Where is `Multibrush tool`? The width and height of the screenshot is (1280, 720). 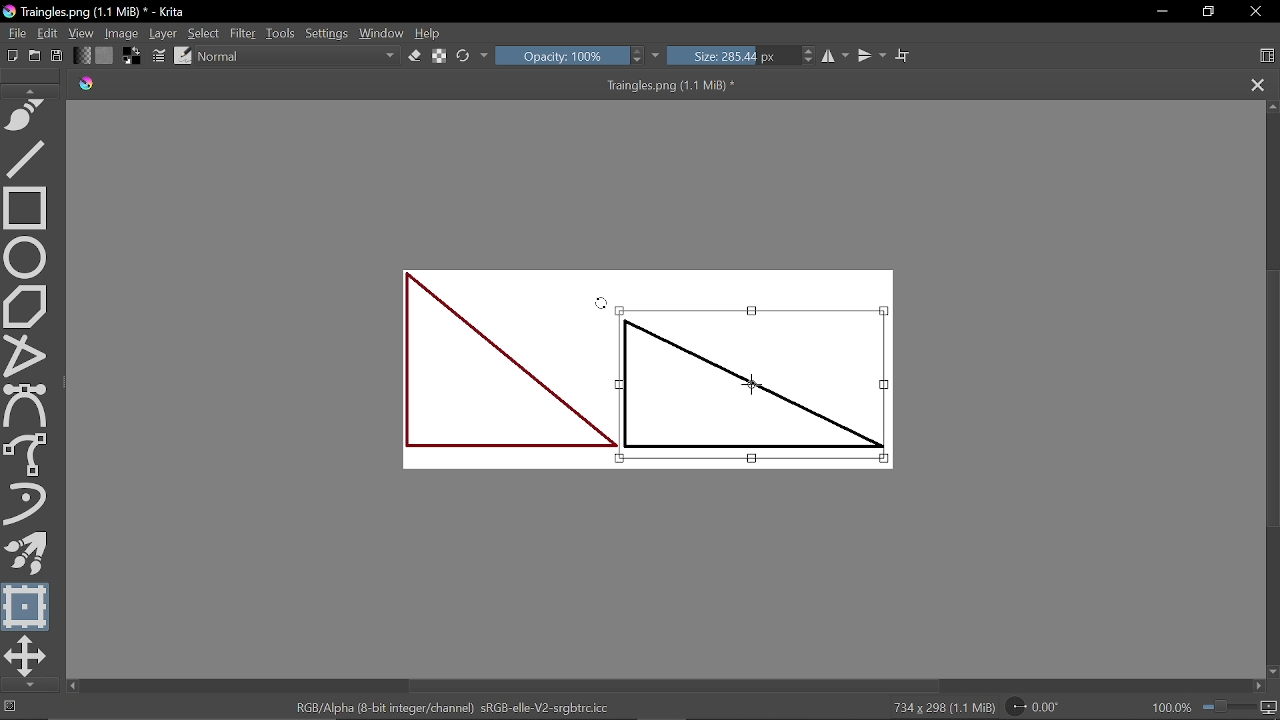 Multibrush tool is located at coordinates (27, 554).